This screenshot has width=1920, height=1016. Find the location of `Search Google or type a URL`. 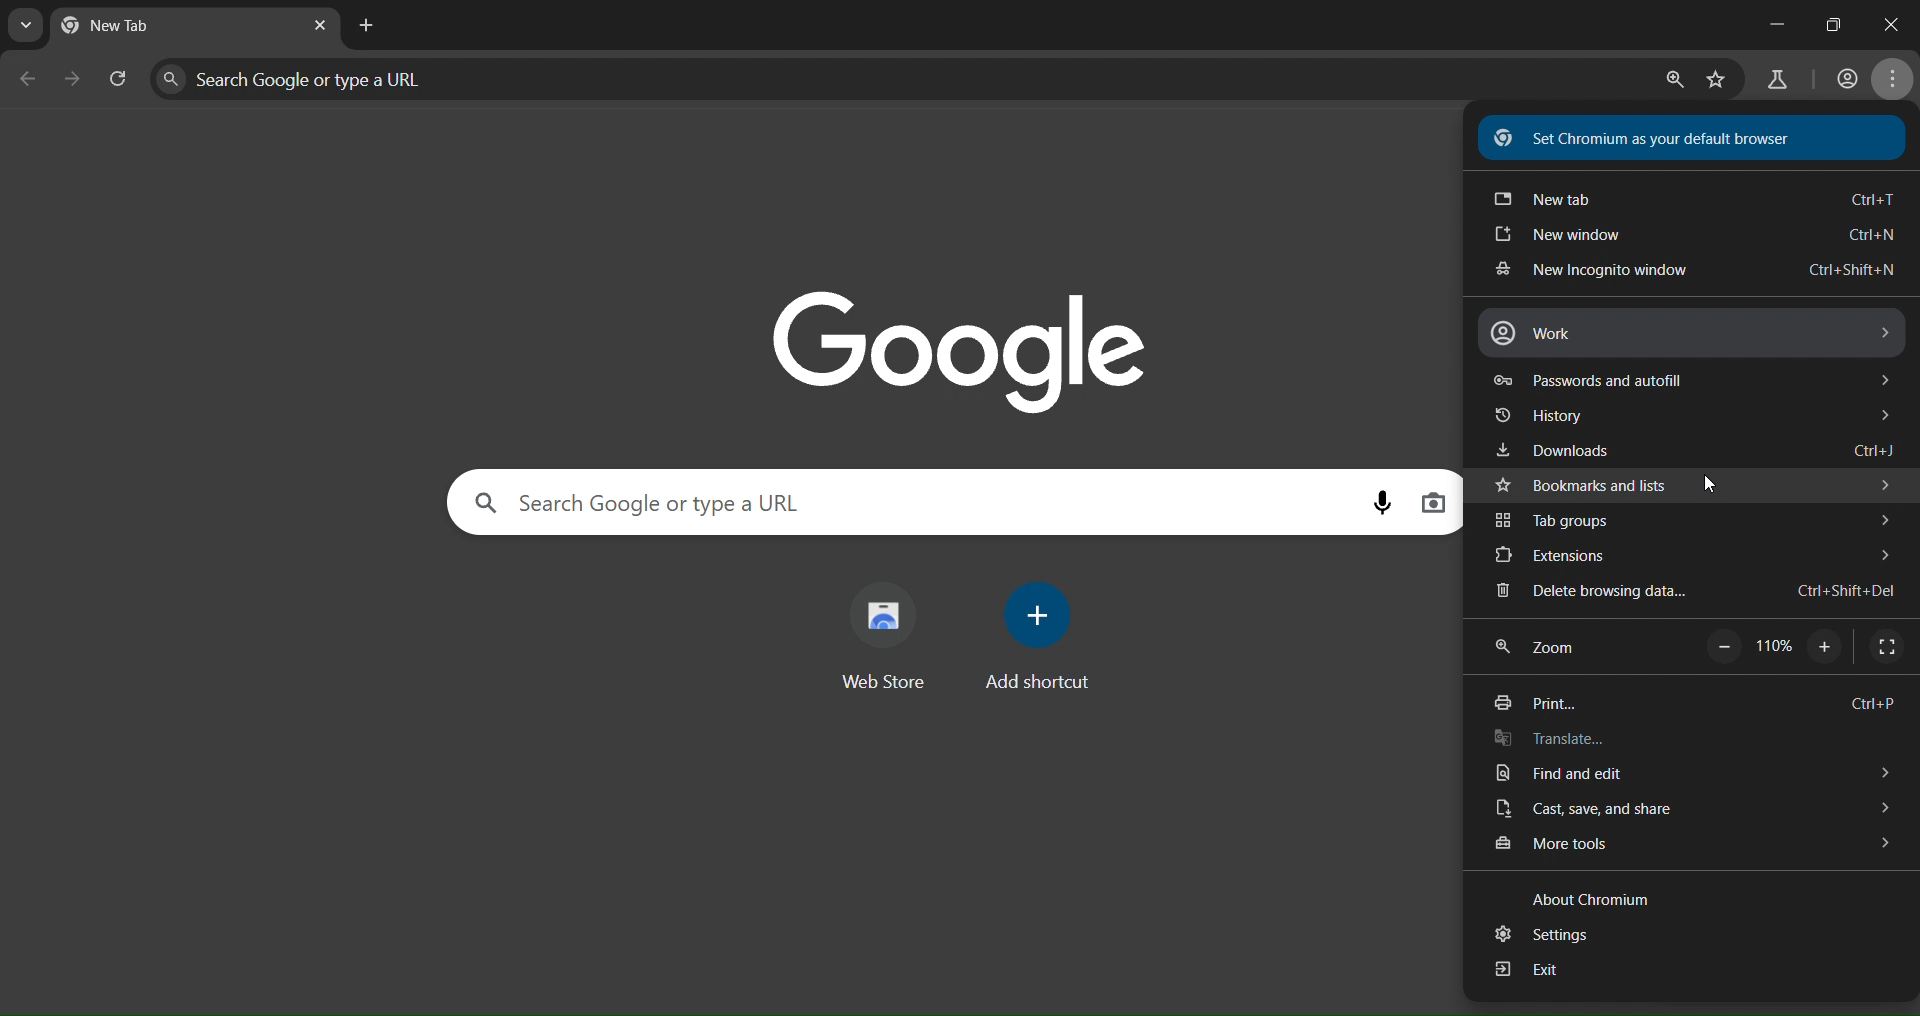

Search Google or type a URL is located at coordinates (905, 76).